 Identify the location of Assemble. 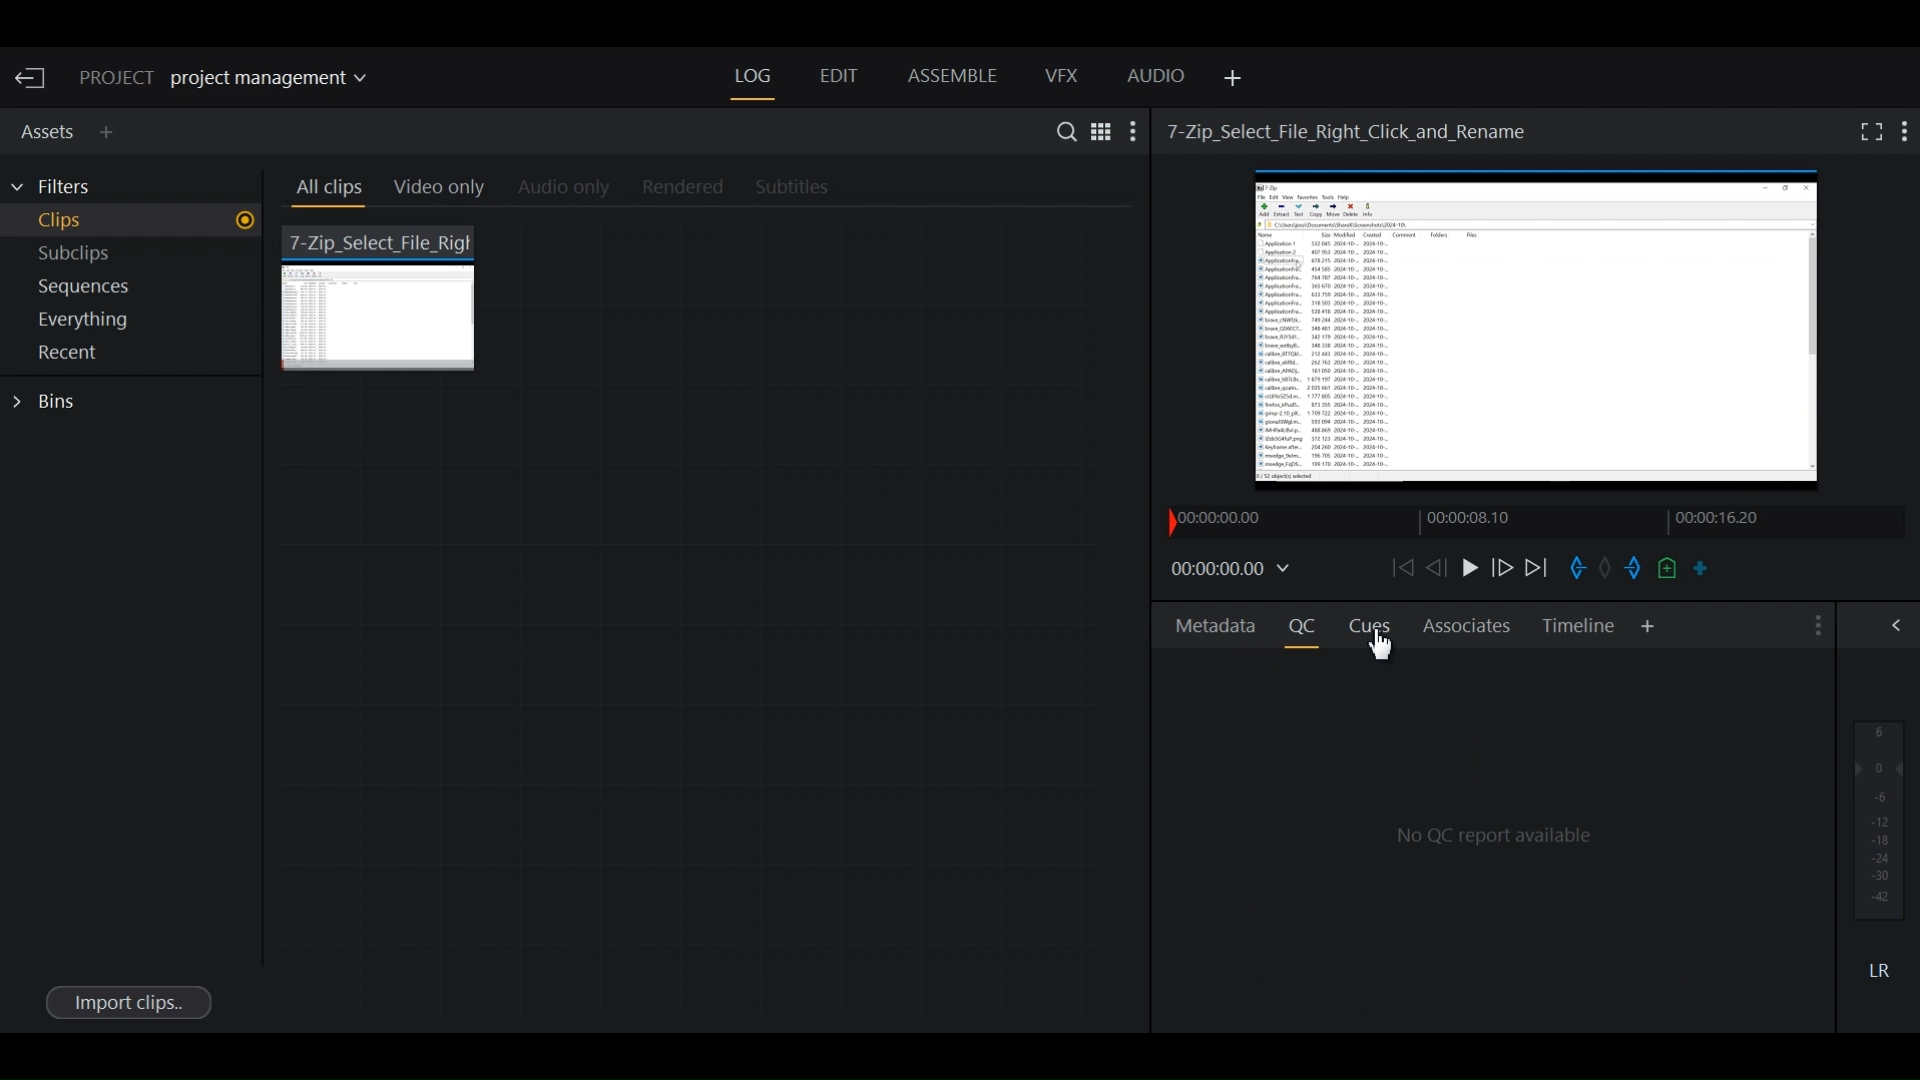
(952, 76).